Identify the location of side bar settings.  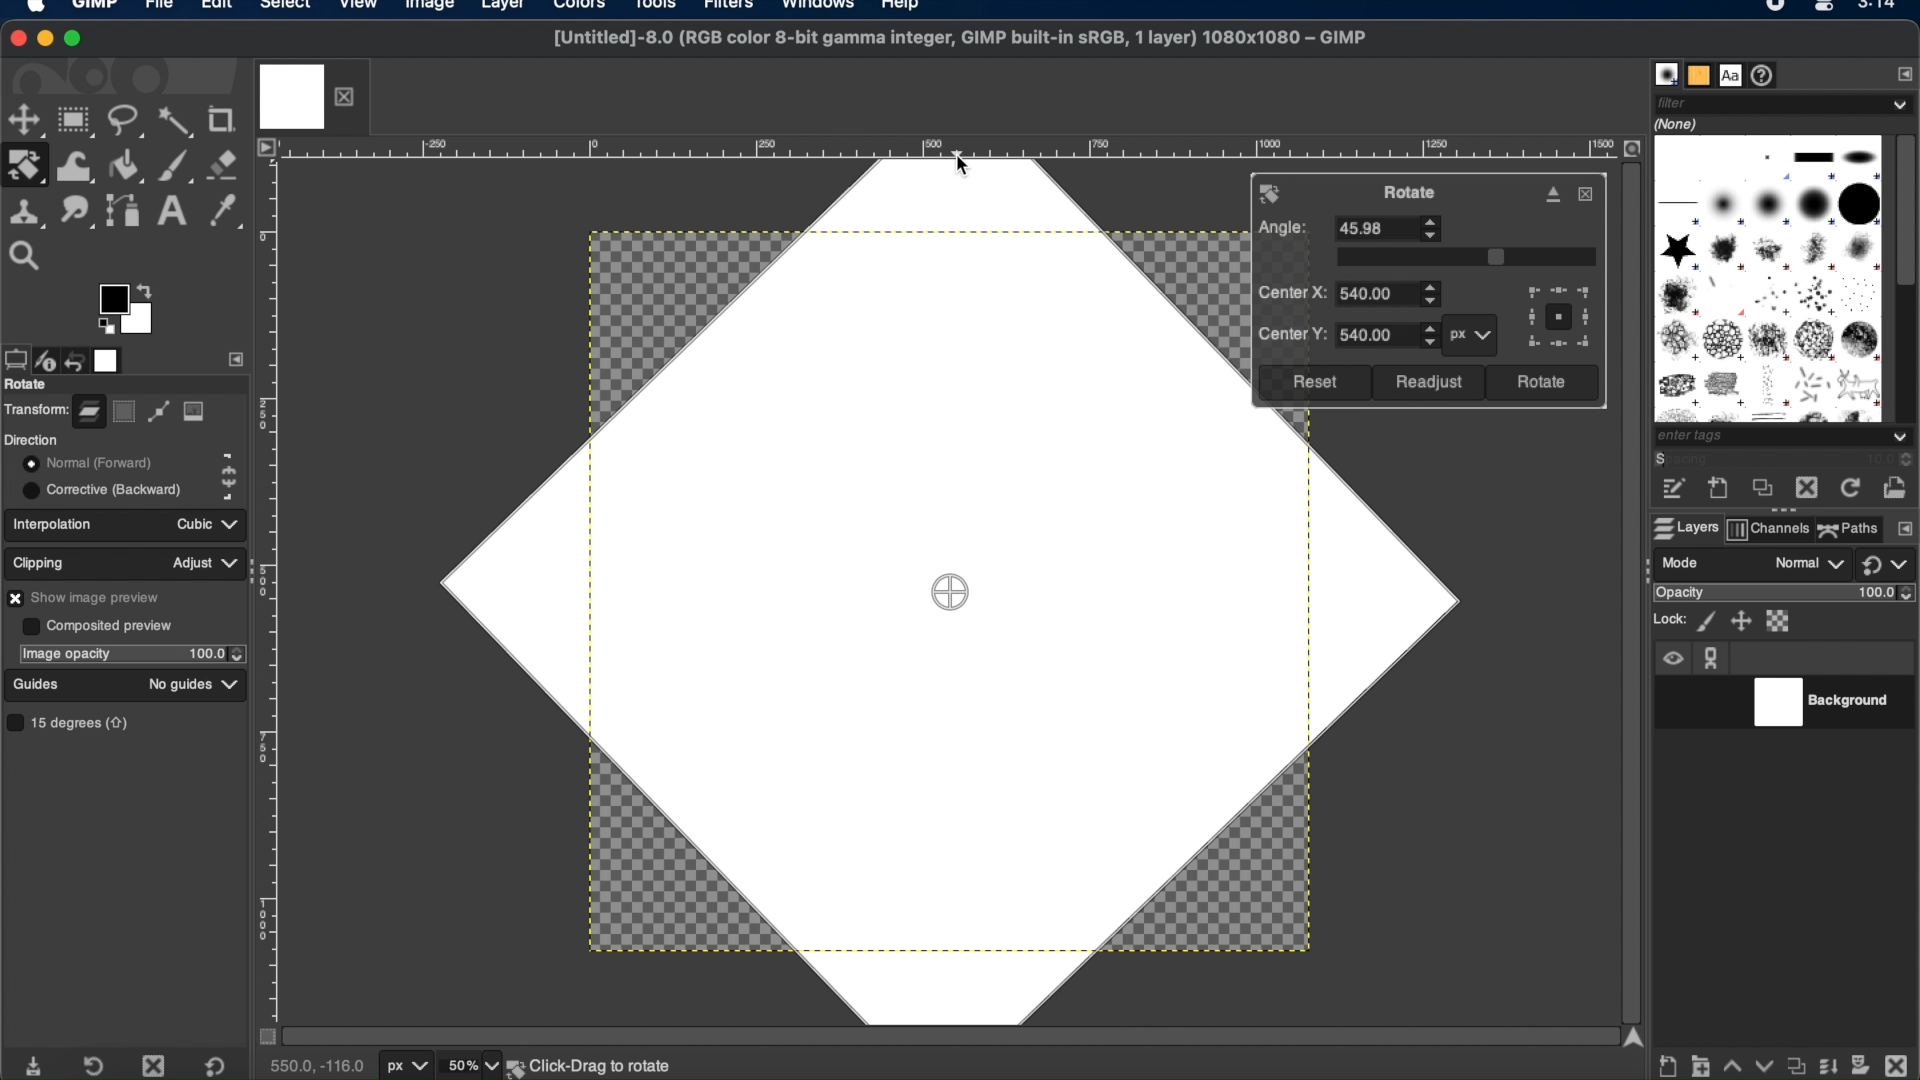
(237, 358).